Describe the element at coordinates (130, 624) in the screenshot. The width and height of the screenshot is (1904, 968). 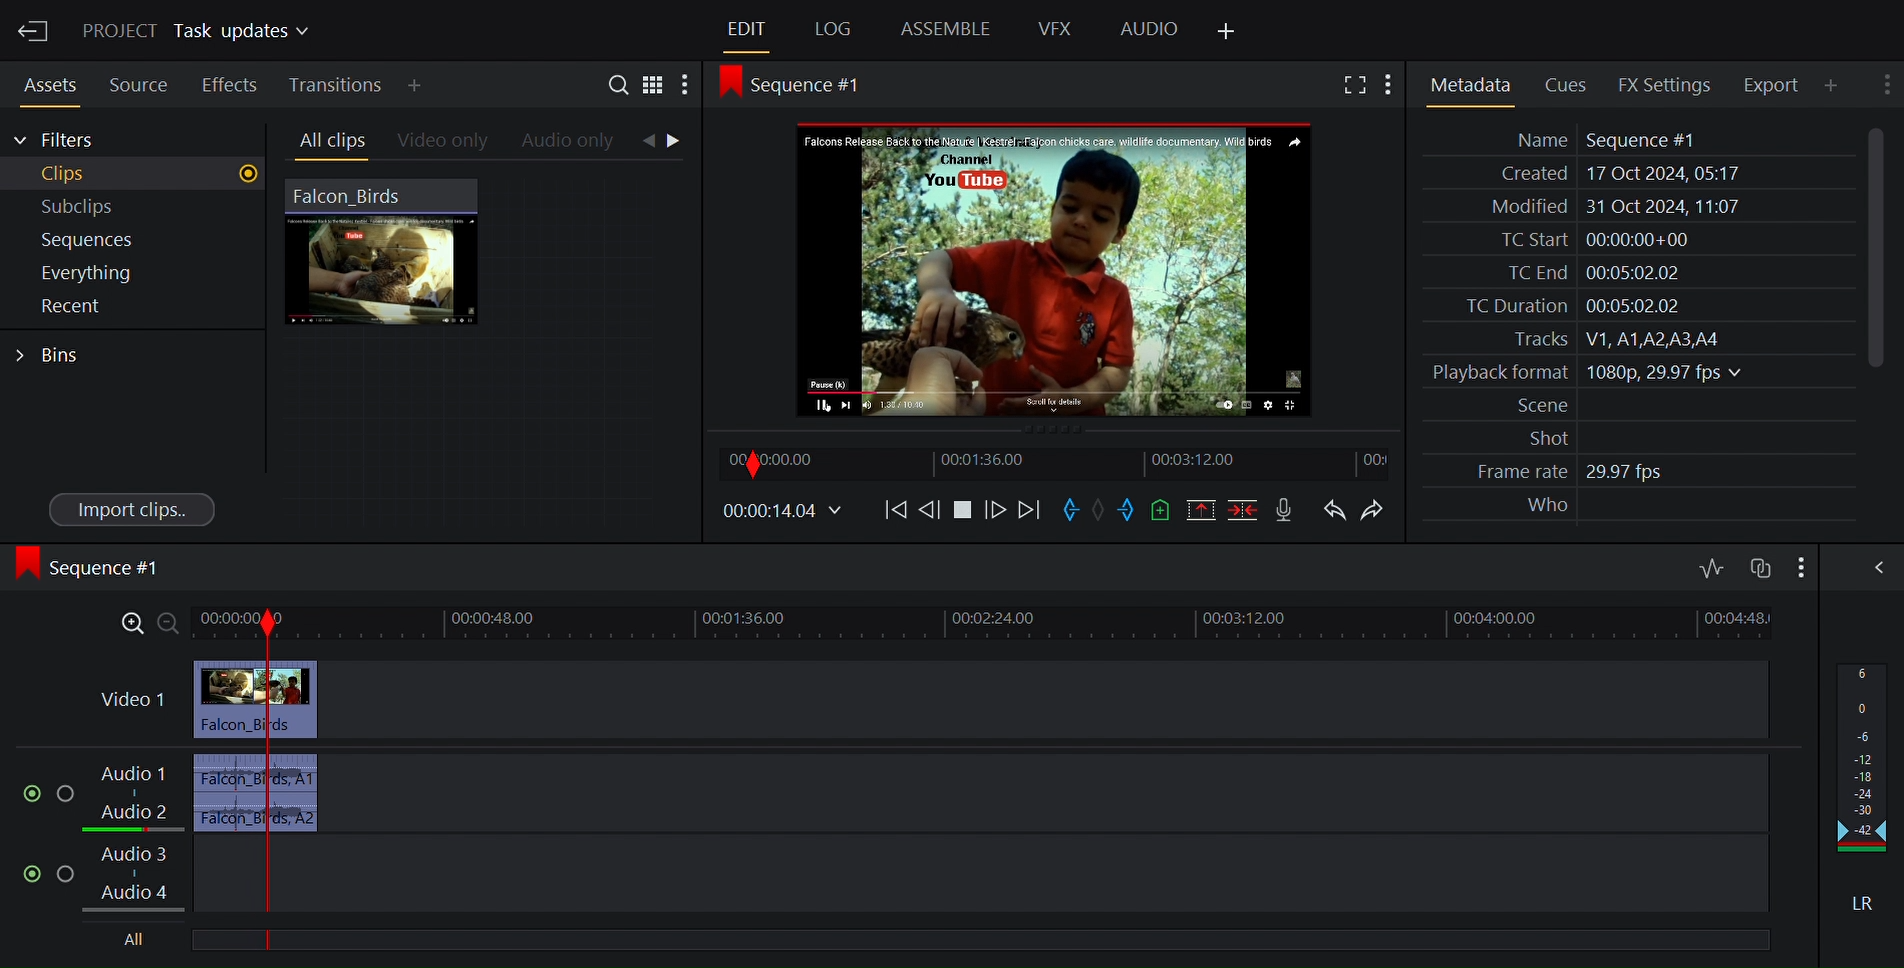
I see `Zoom in` at that location.